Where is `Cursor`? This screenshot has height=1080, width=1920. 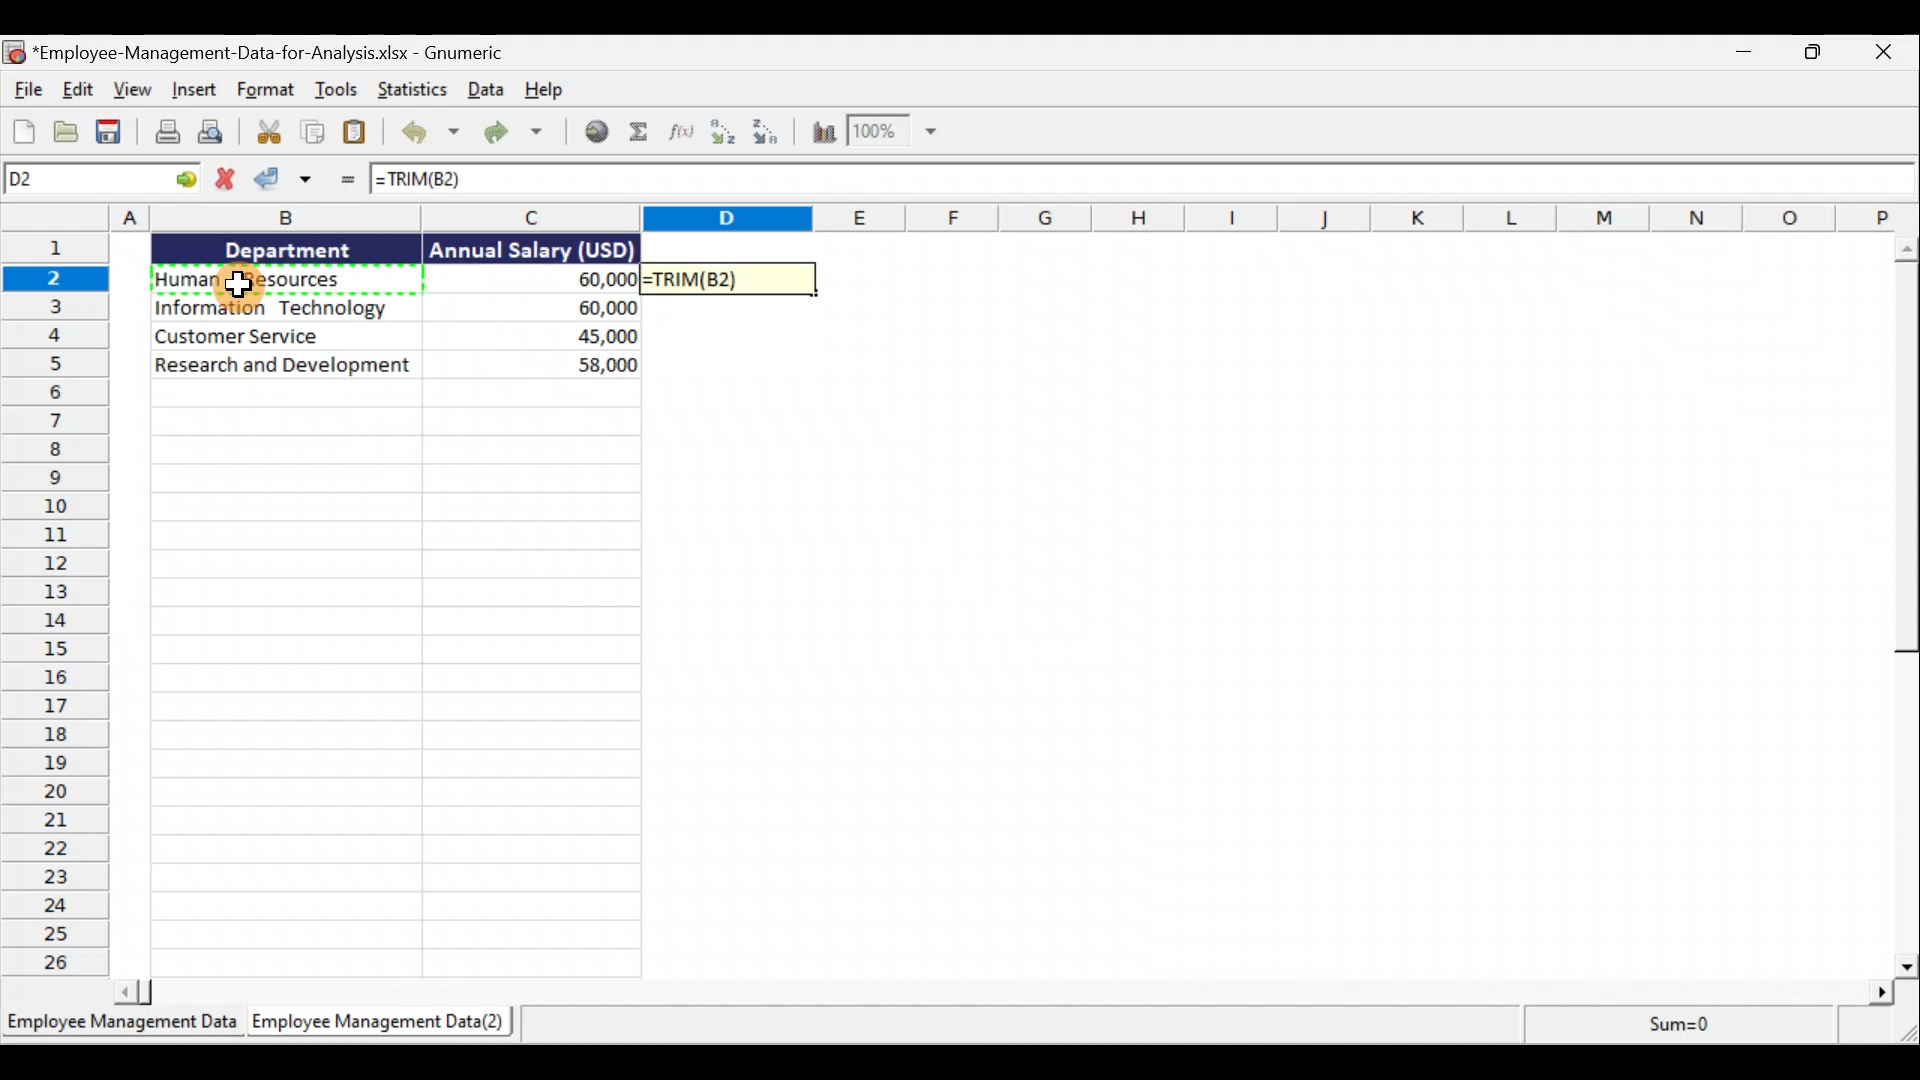
Cursor is located at coordinates (243, 288).